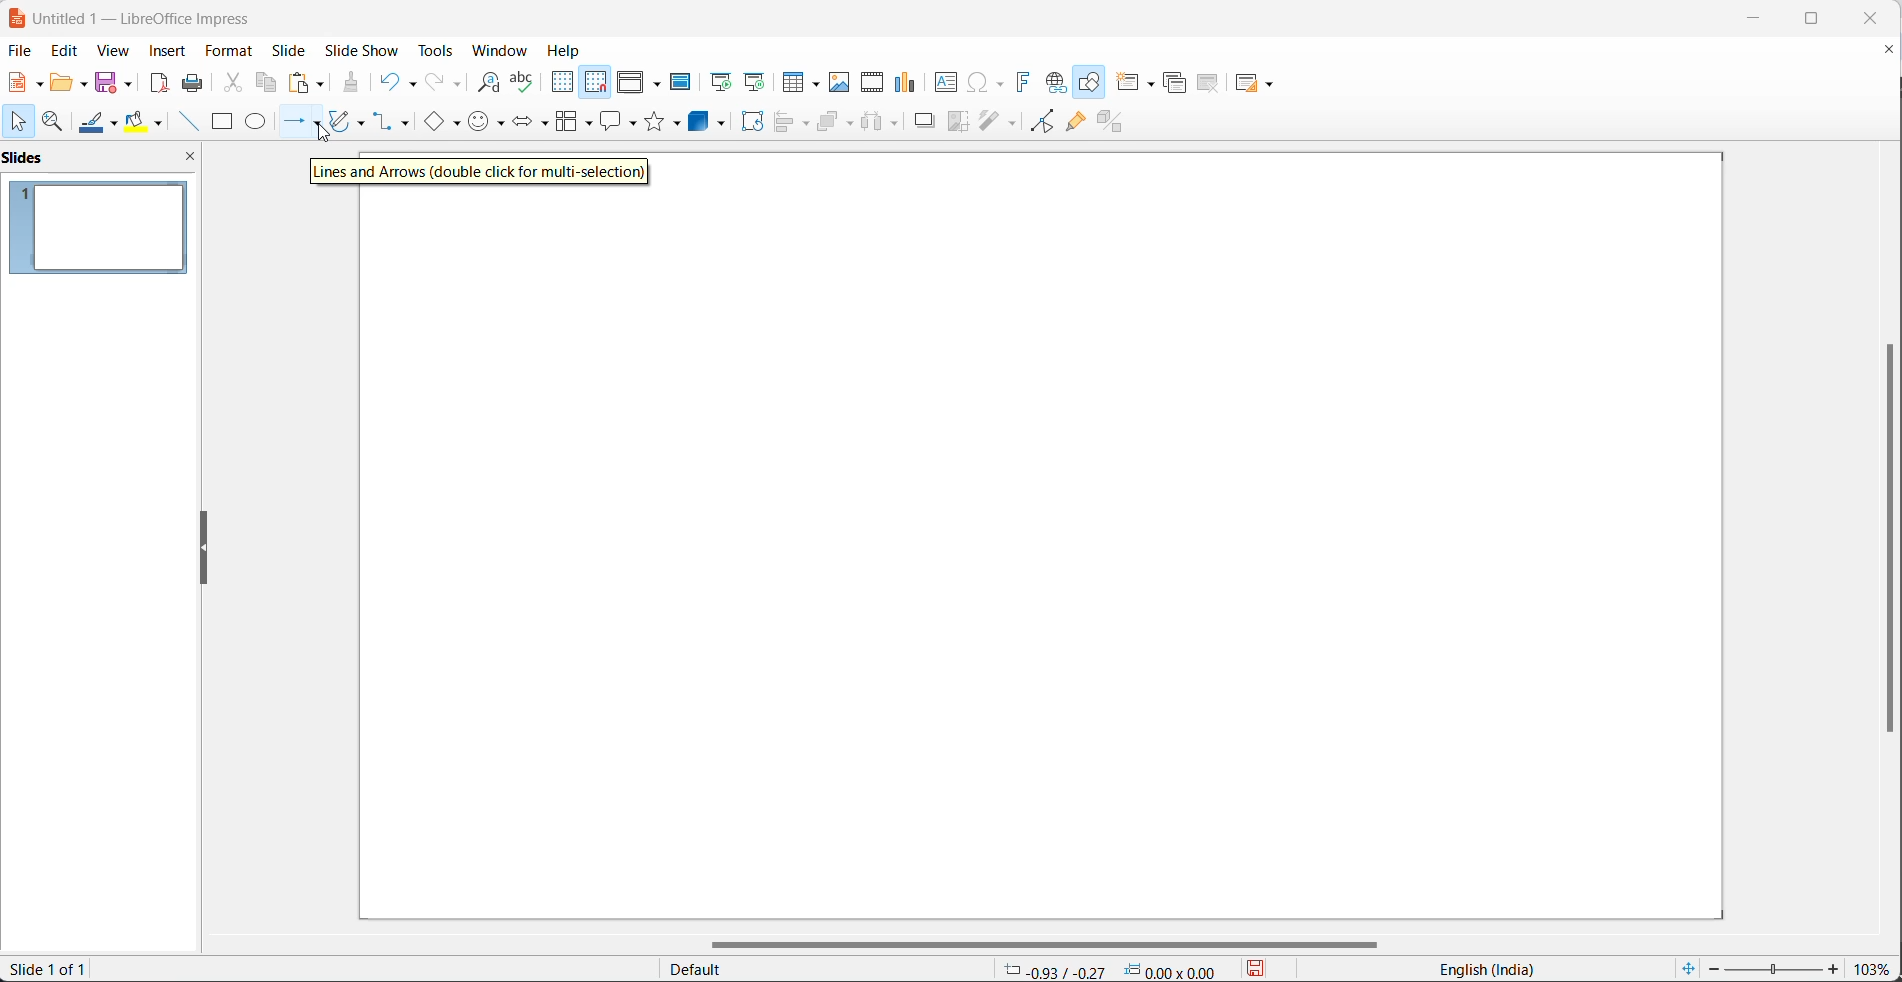 This screenshot has width=1902, height=982. I want to click on display grid, so click(562, 85).